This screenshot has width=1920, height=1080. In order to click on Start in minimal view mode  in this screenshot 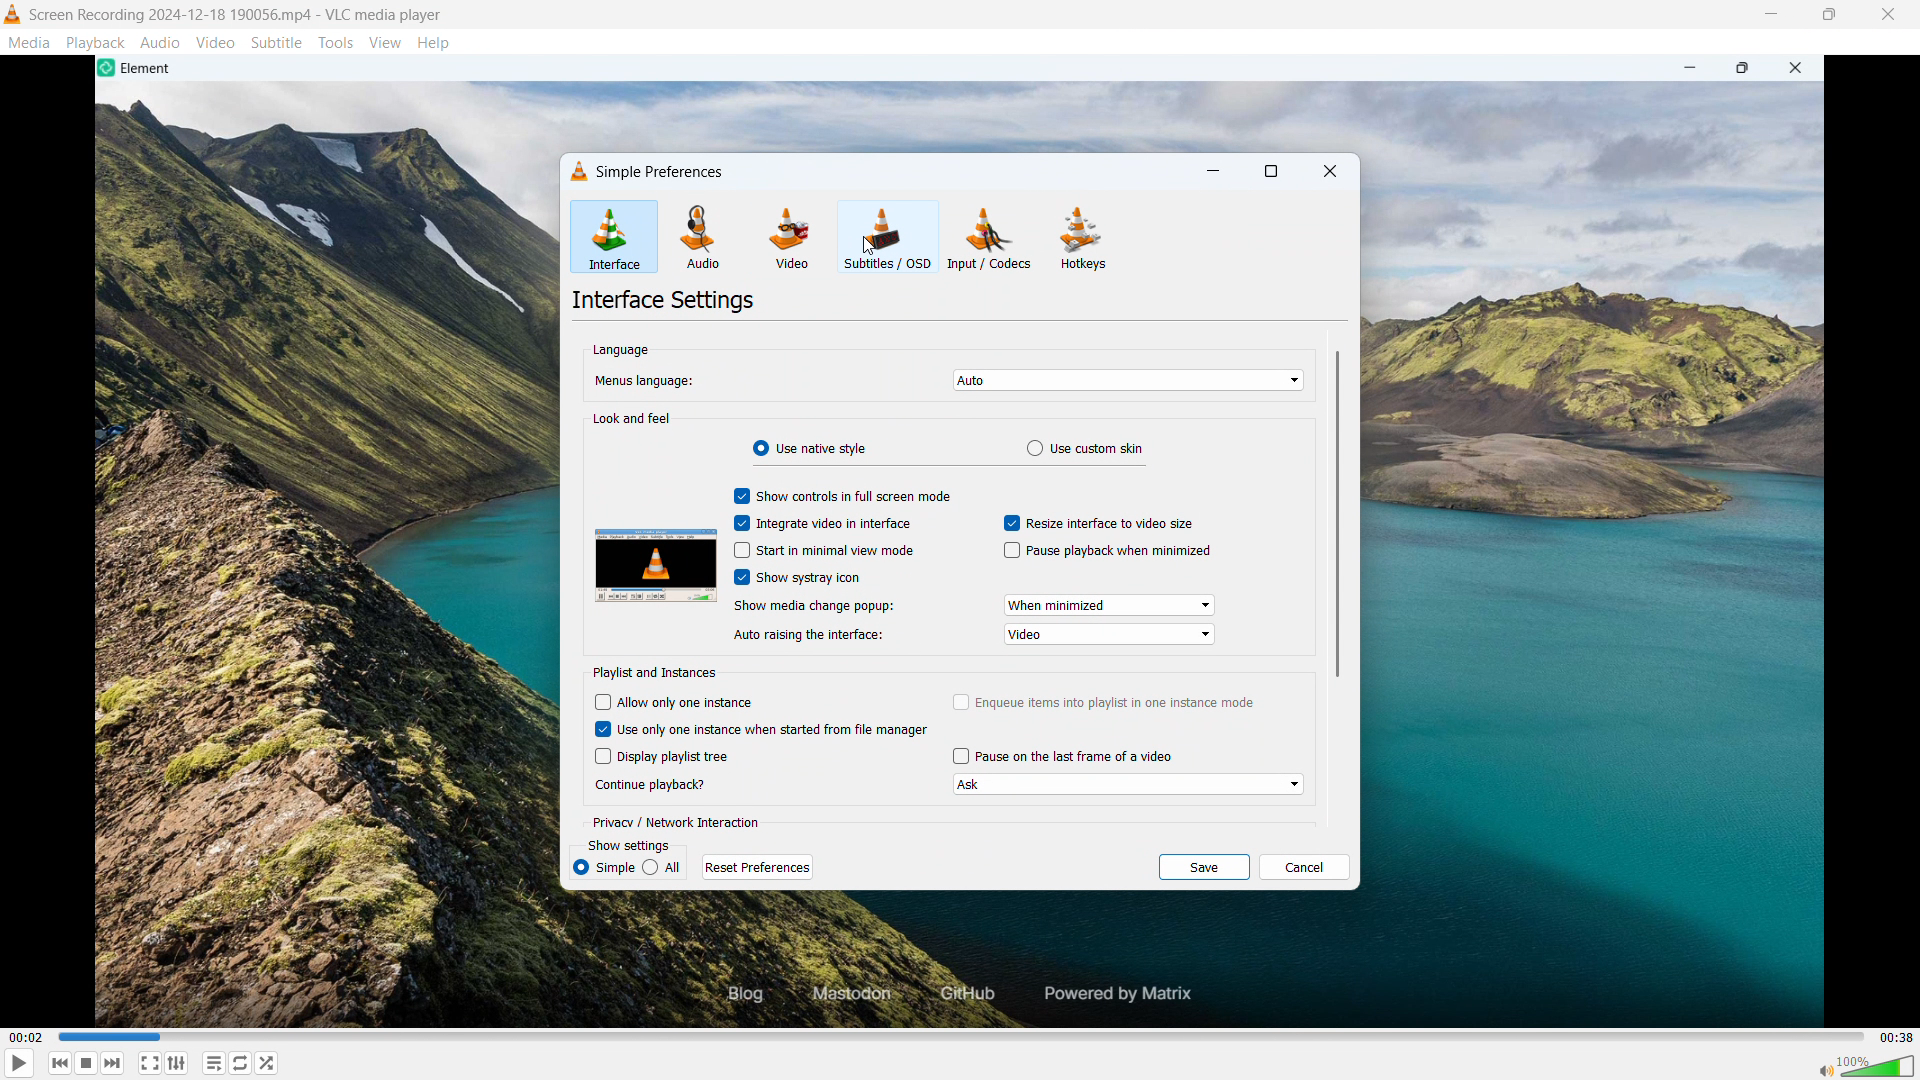, I will do `click(837, 550)`.